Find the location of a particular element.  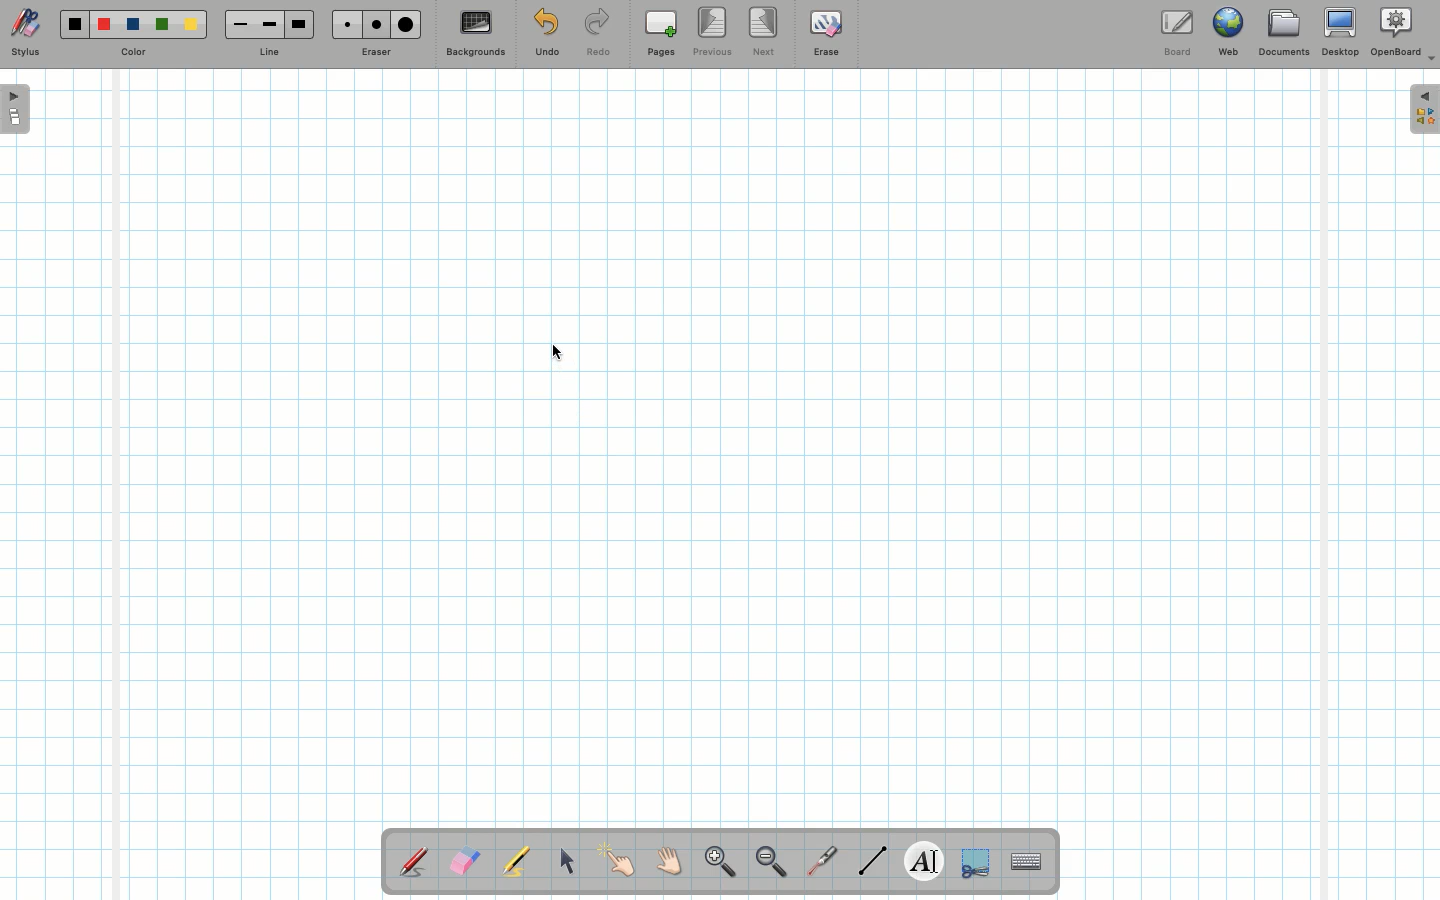

Desktop is located at coordinates (1343, 32).